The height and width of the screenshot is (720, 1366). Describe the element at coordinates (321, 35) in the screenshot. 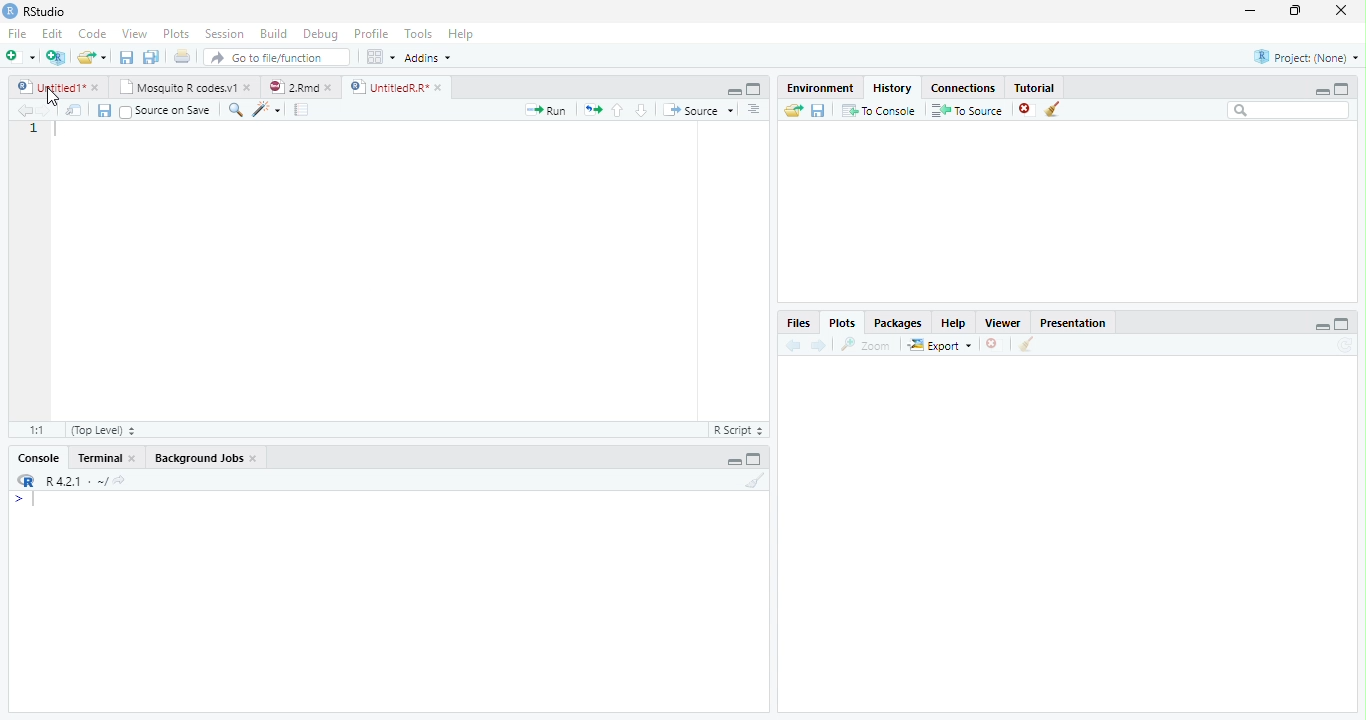

I see `Debug` at that location.